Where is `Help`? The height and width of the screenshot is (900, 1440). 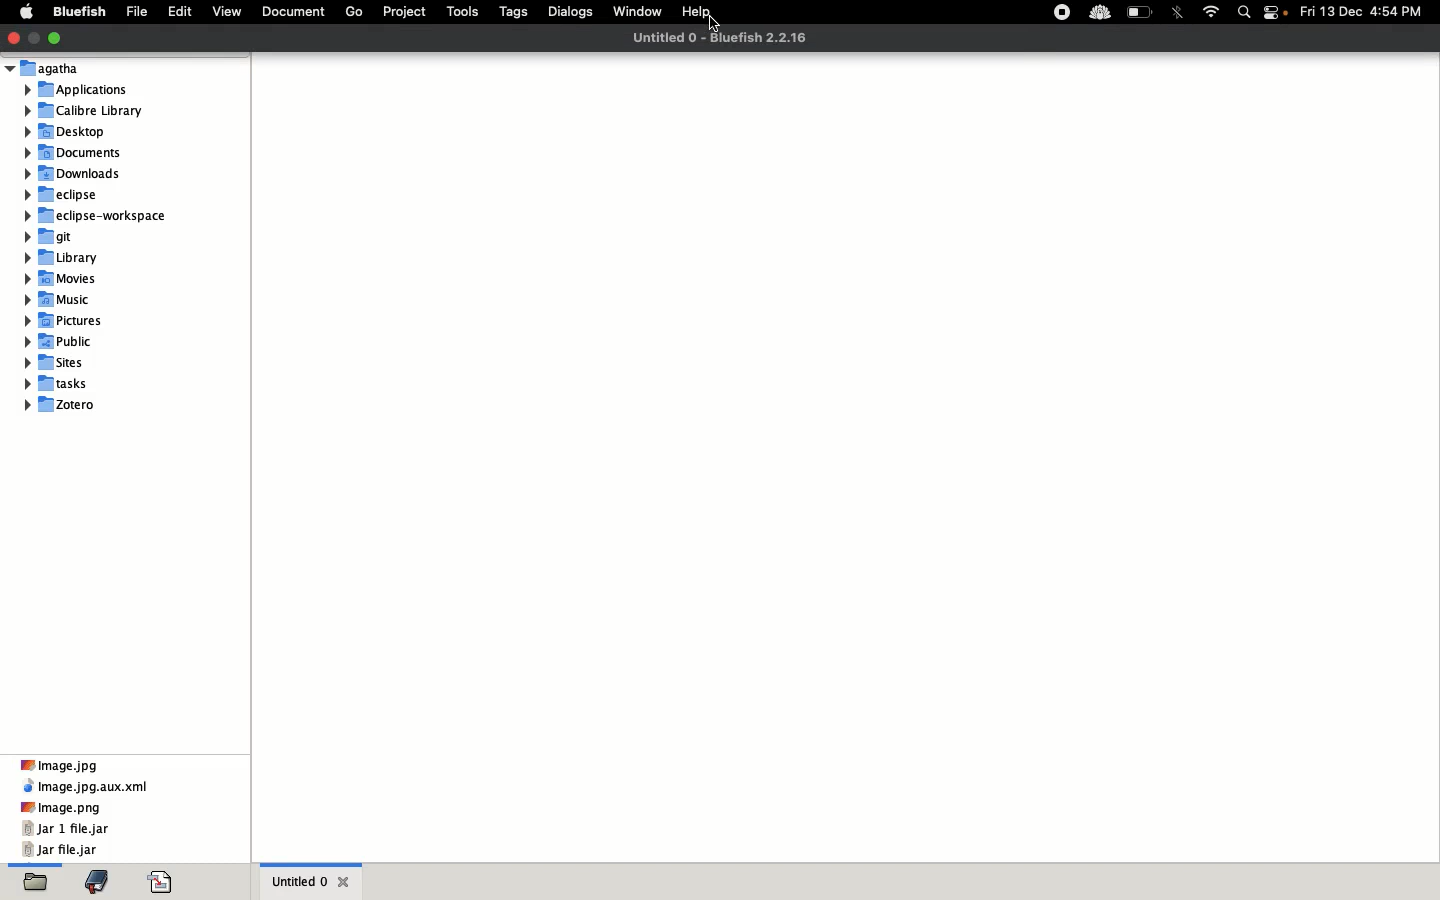 Help is located at coordinates (697, 10).